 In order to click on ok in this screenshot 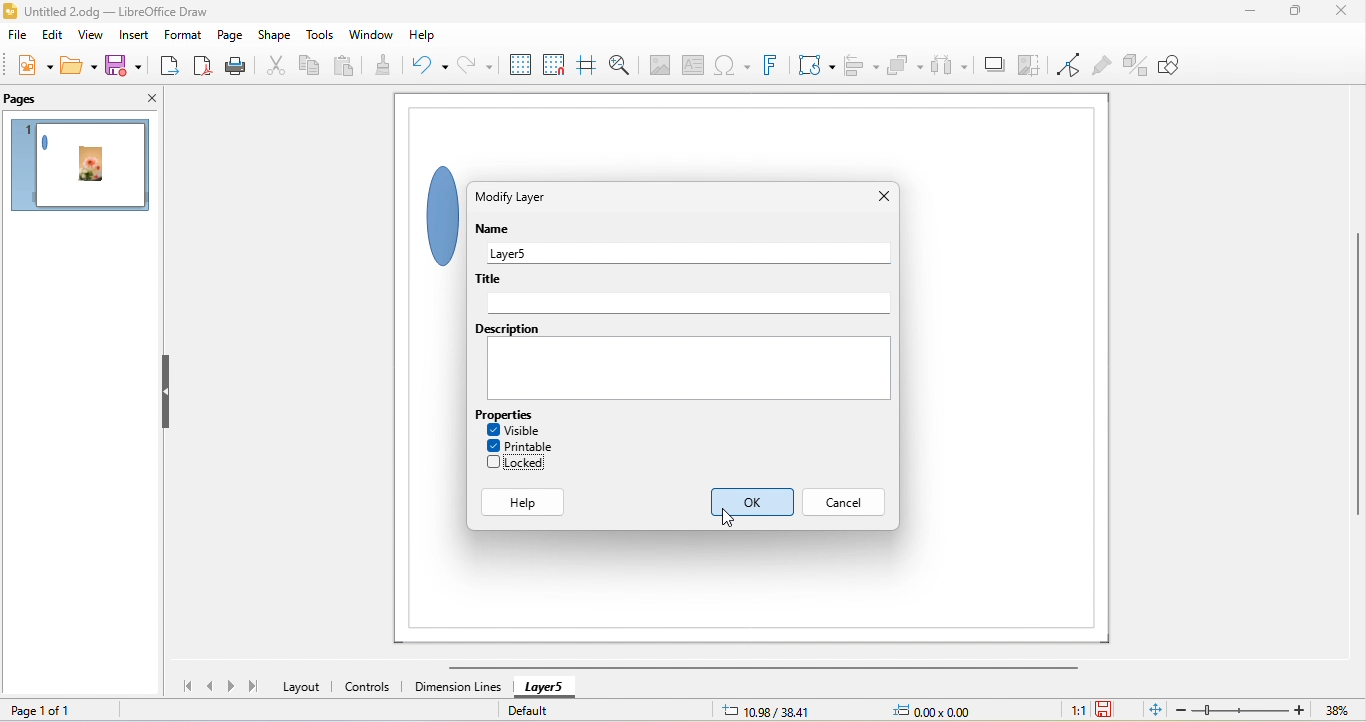, I will do `click(753, 502)`.